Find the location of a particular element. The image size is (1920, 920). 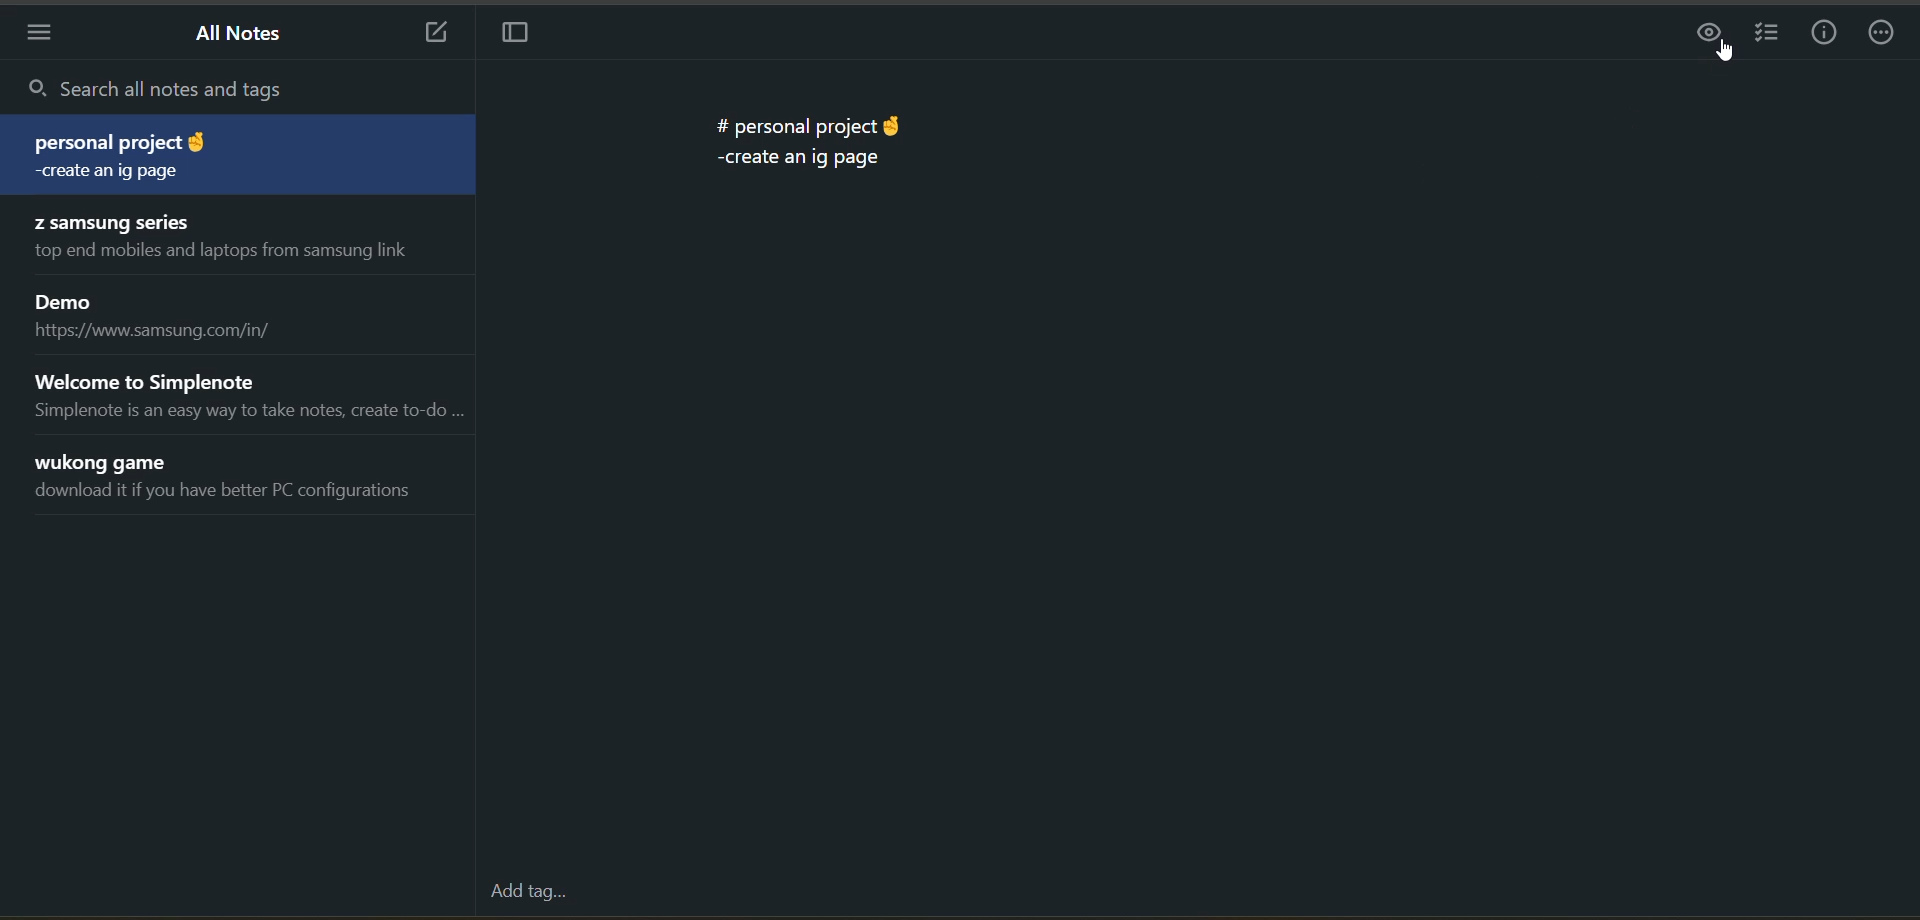

search is located at coordinates (234, 87).